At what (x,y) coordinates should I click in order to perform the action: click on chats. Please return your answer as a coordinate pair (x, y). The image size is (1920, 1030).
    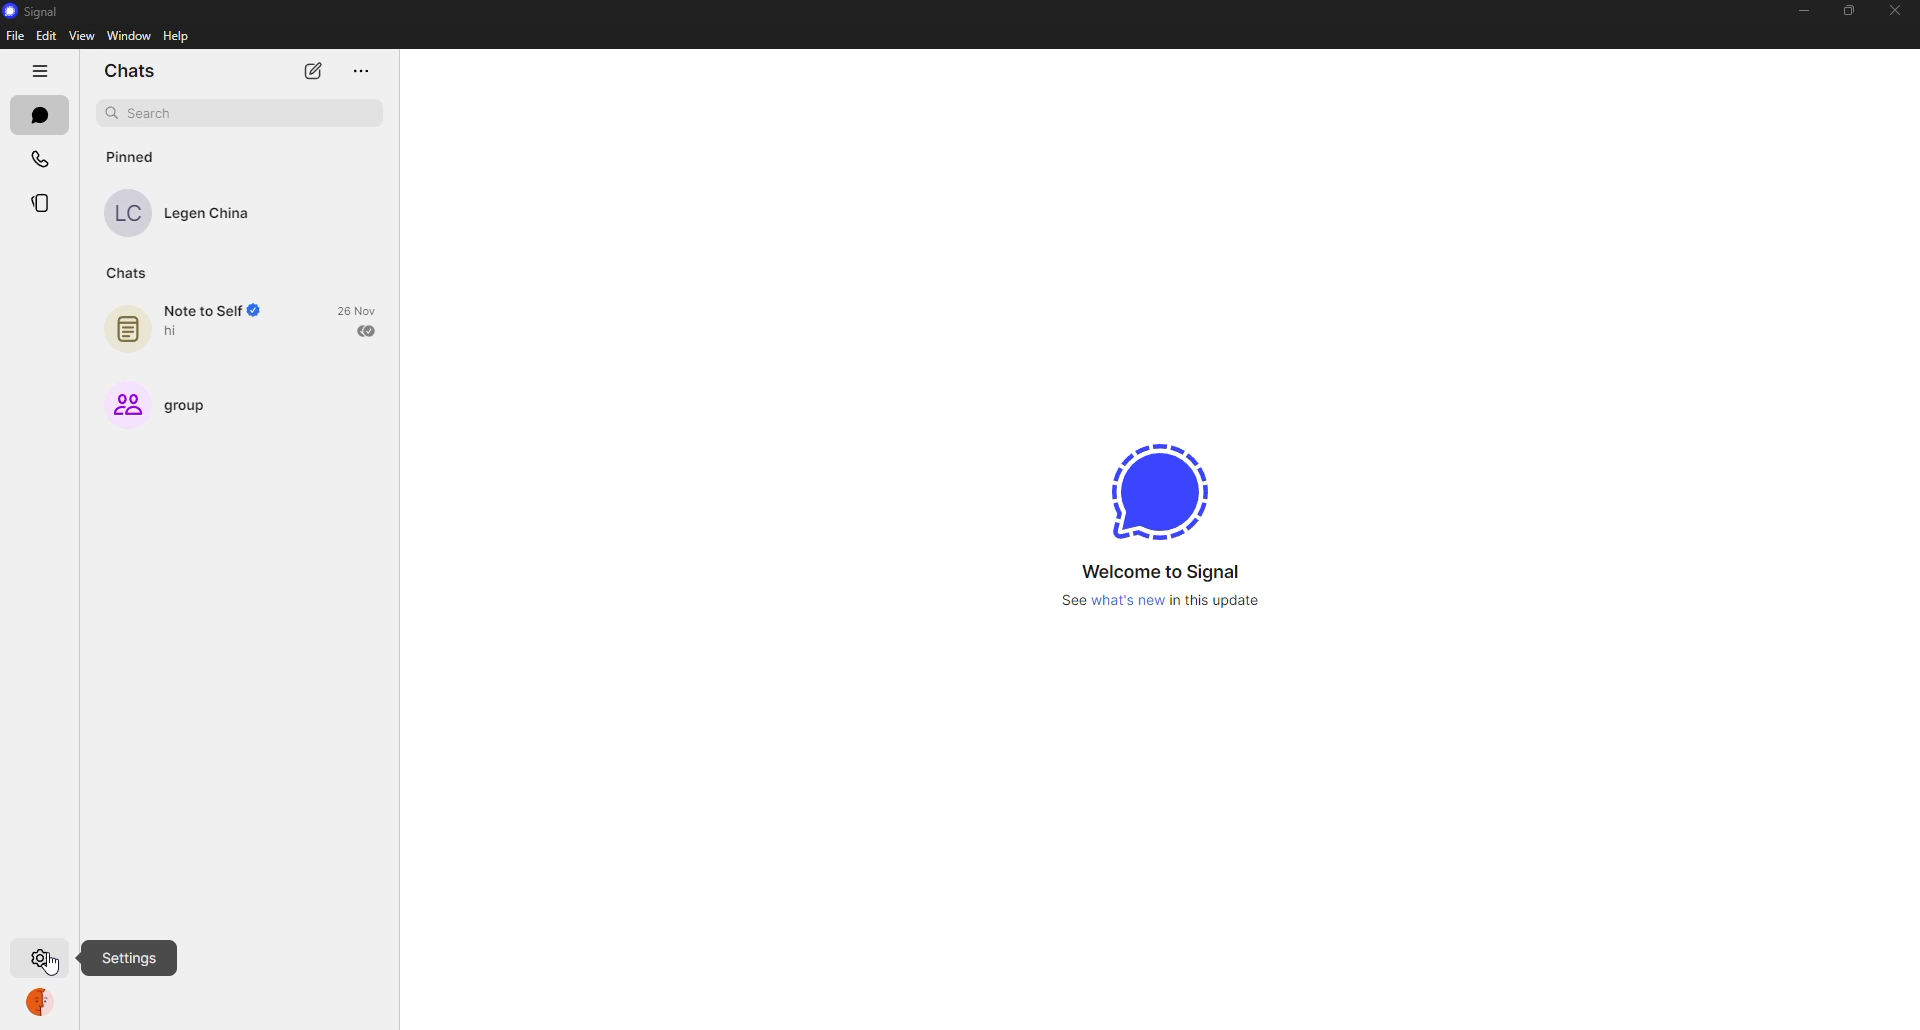
    Looking at the image, I should click on (126, 272).